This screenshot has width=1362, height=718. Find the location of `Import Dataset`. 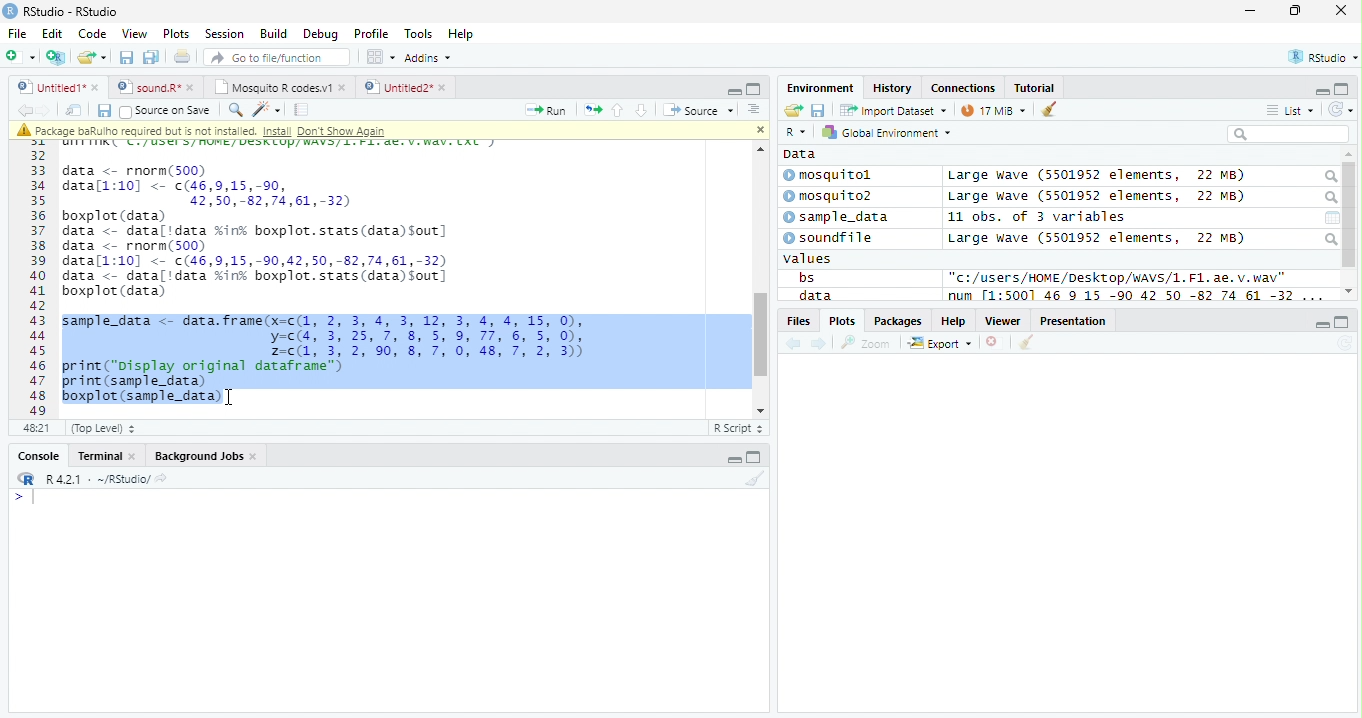

Import Dataset is located at coordinates (893, 111).